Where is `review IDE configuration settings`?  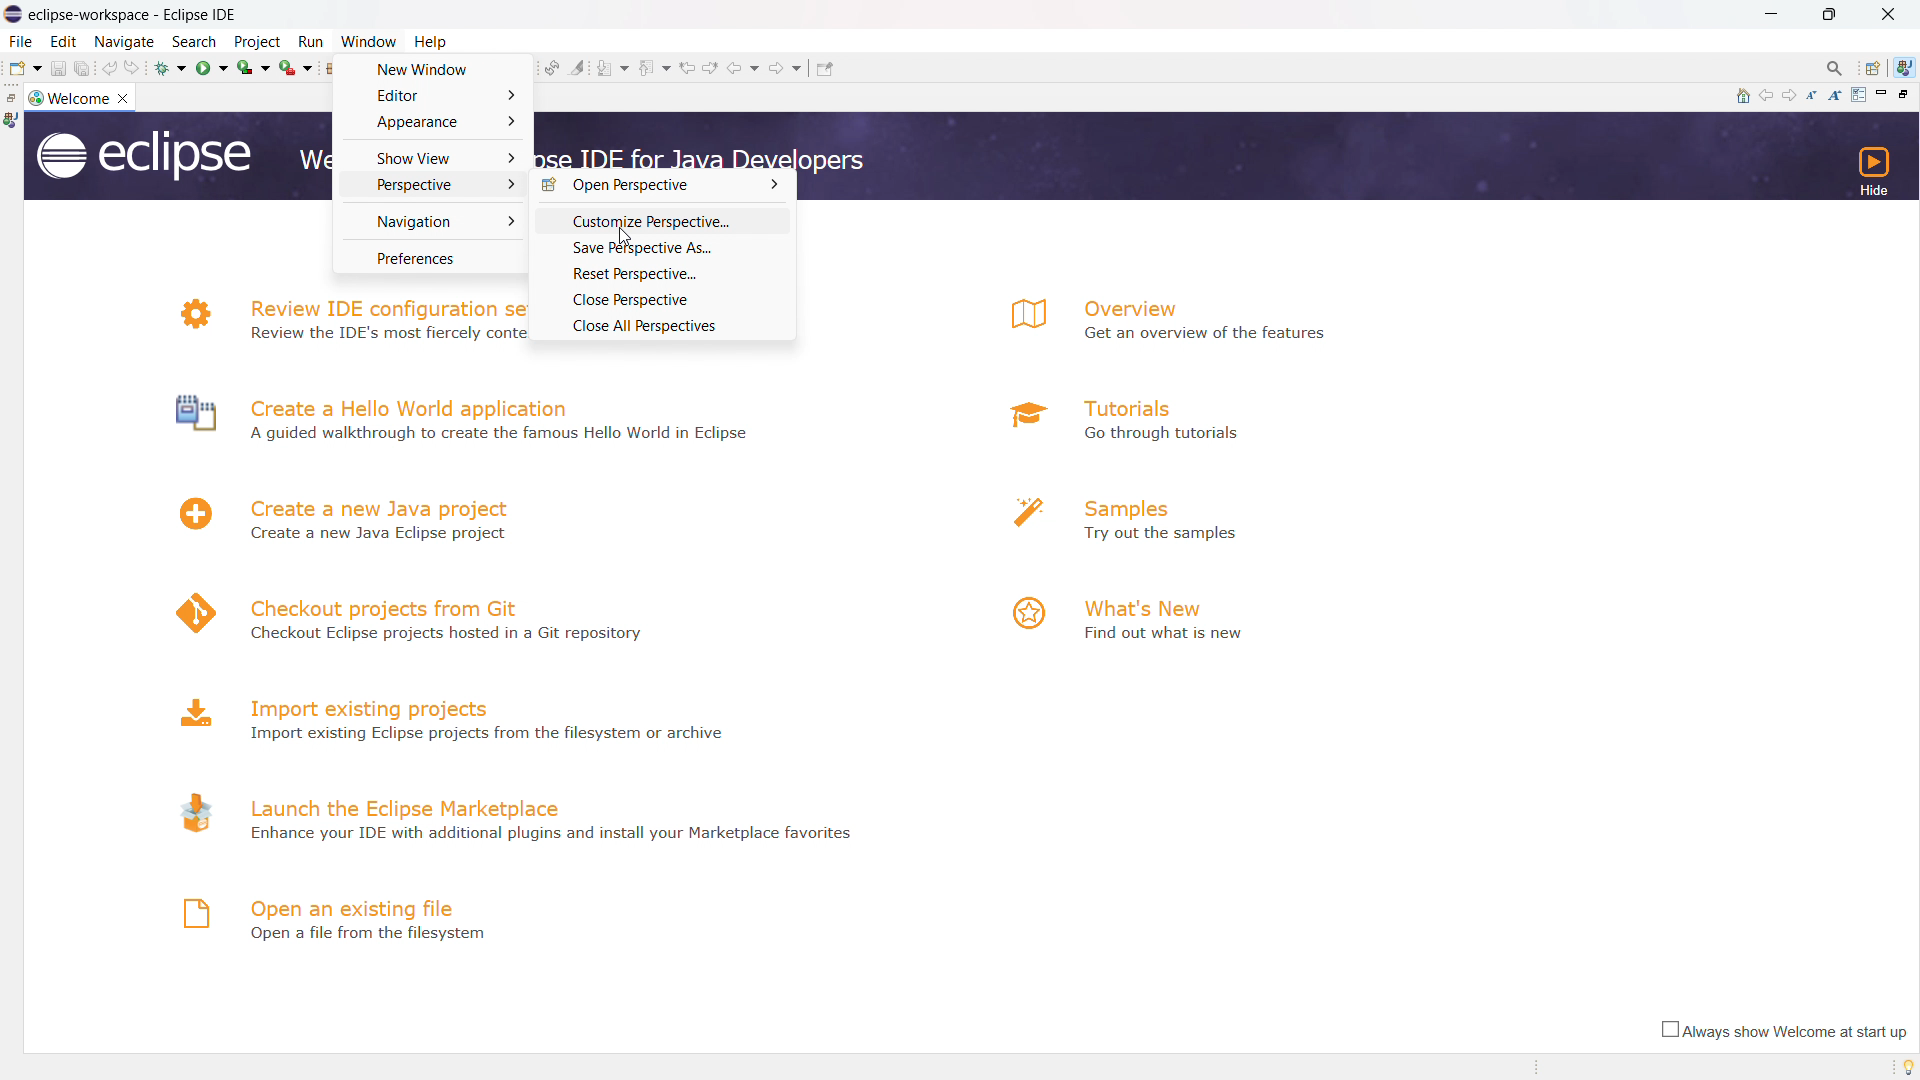
review IDE configuration settings is located at coordinates (382, 305).